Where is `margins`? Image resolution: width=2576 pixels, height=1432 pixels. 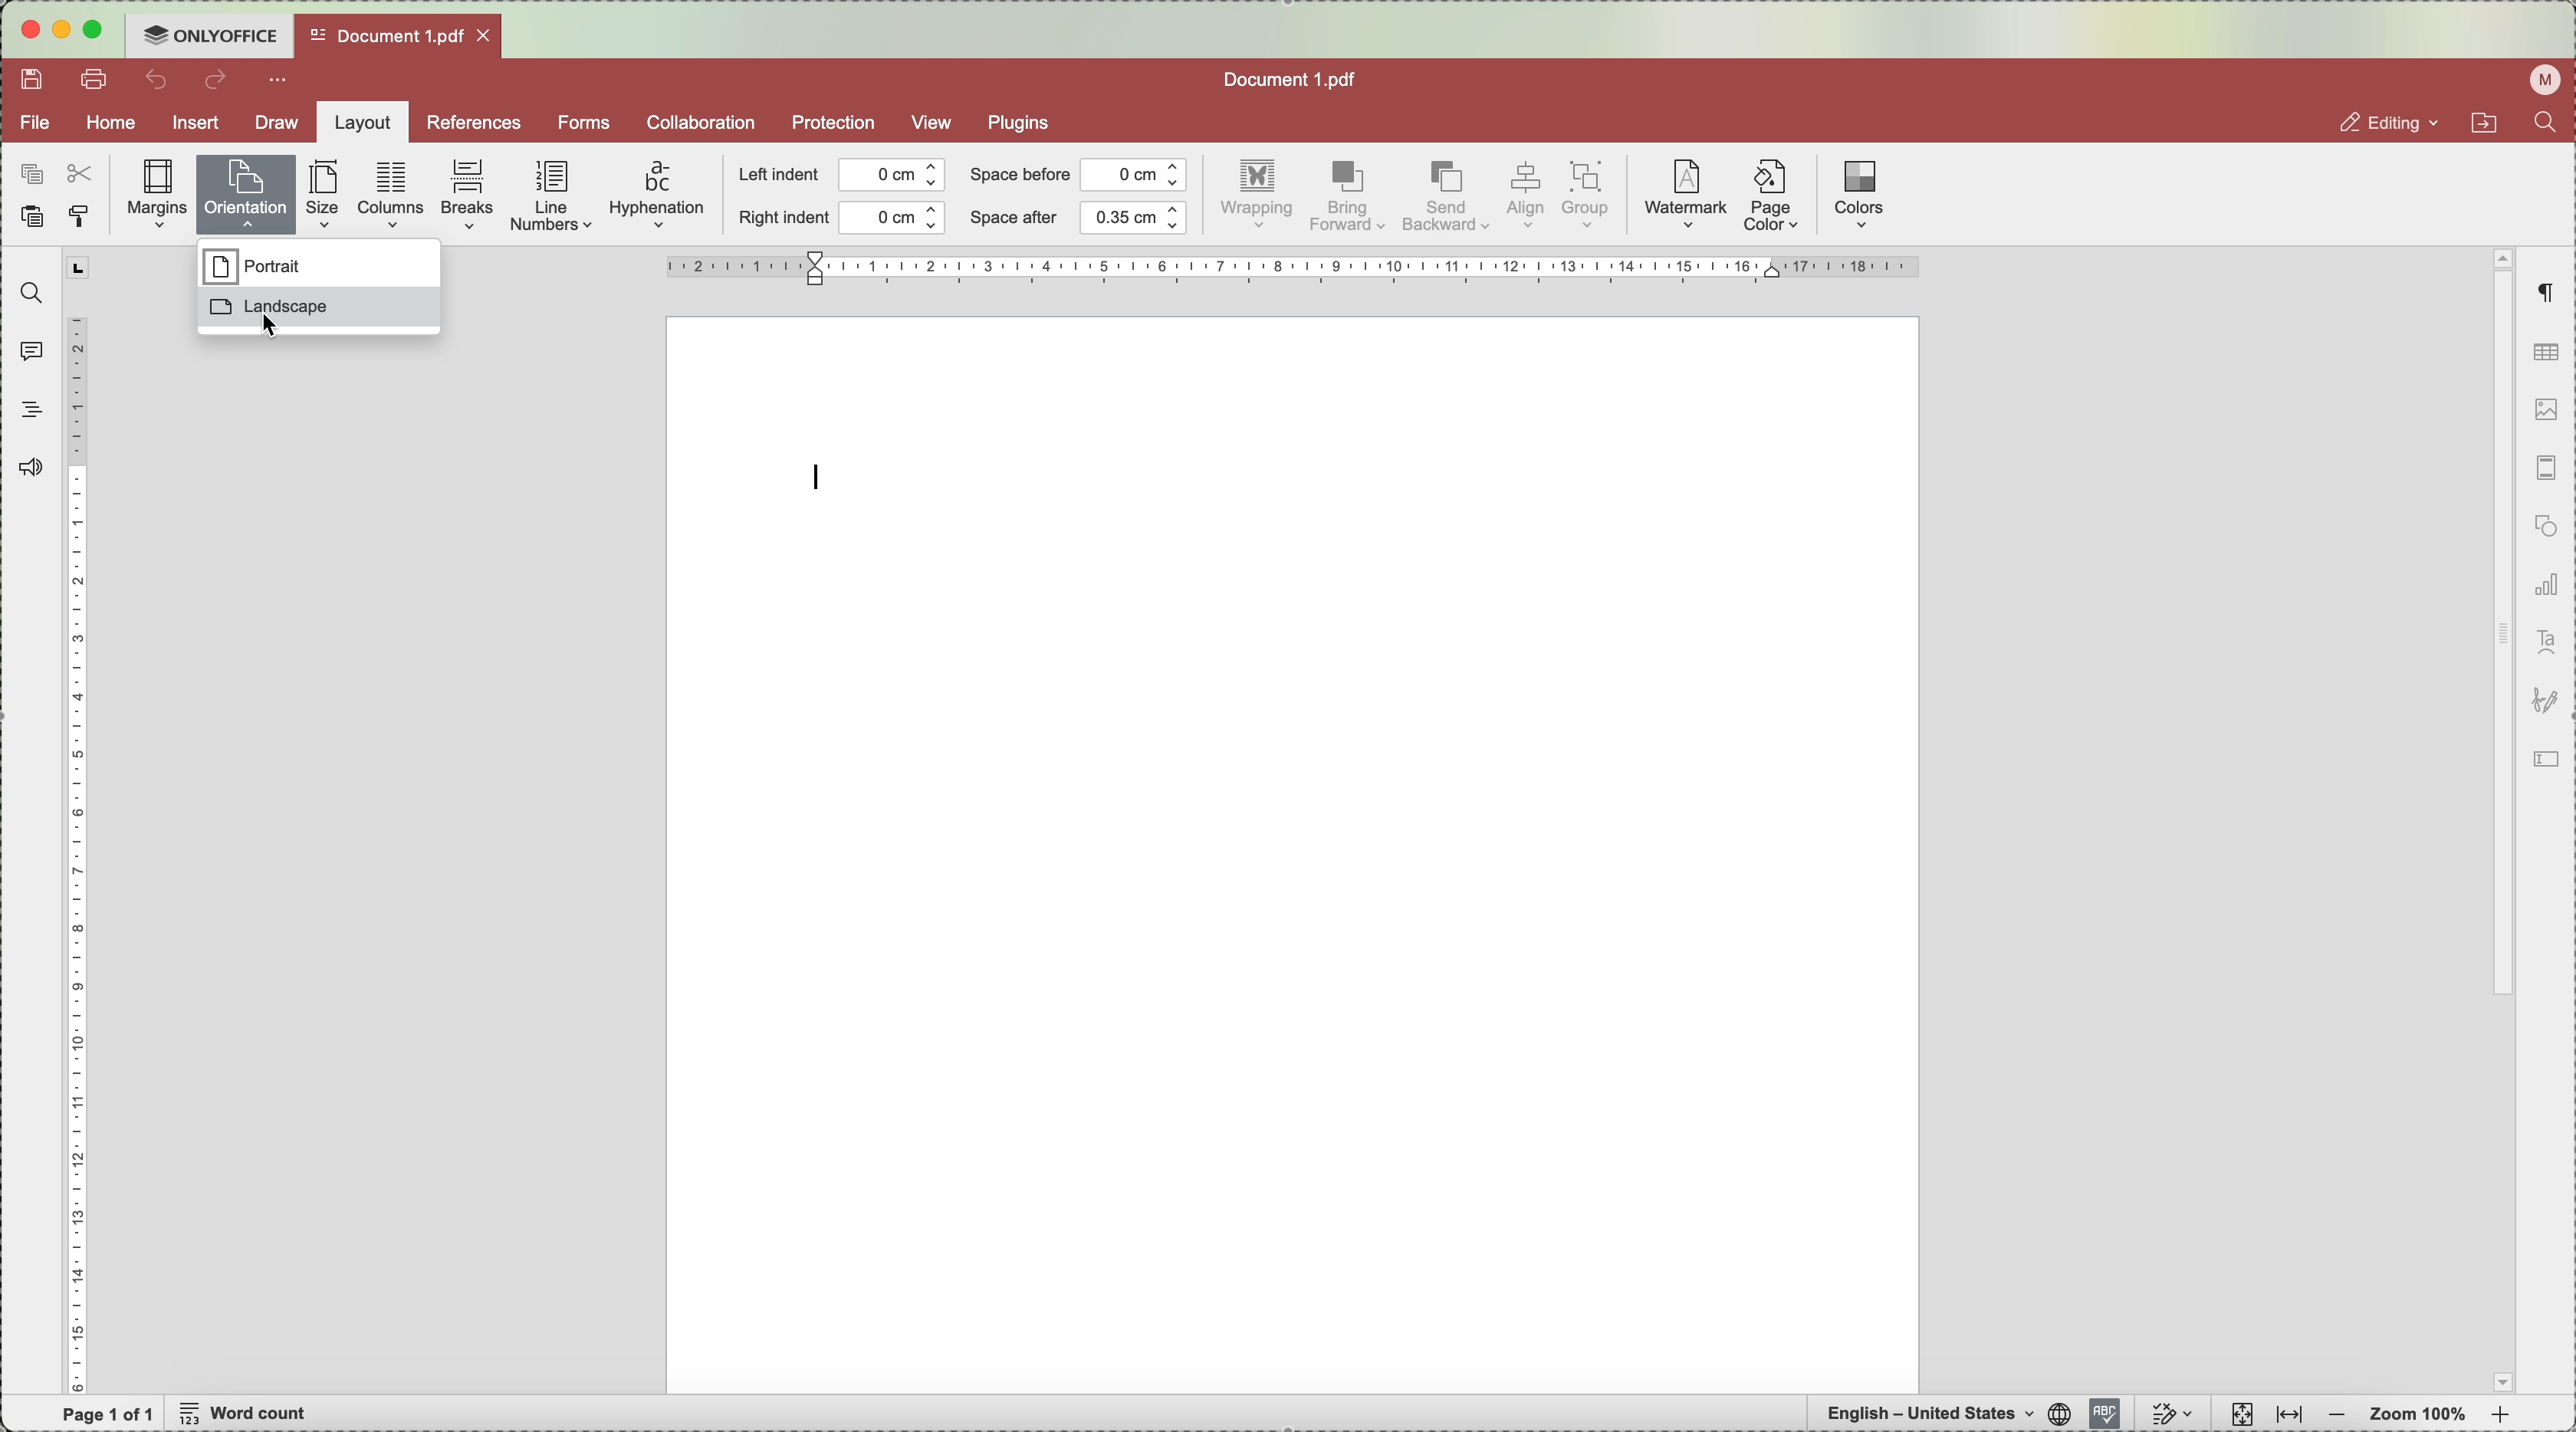 margins is located at coordinates (158, 195).